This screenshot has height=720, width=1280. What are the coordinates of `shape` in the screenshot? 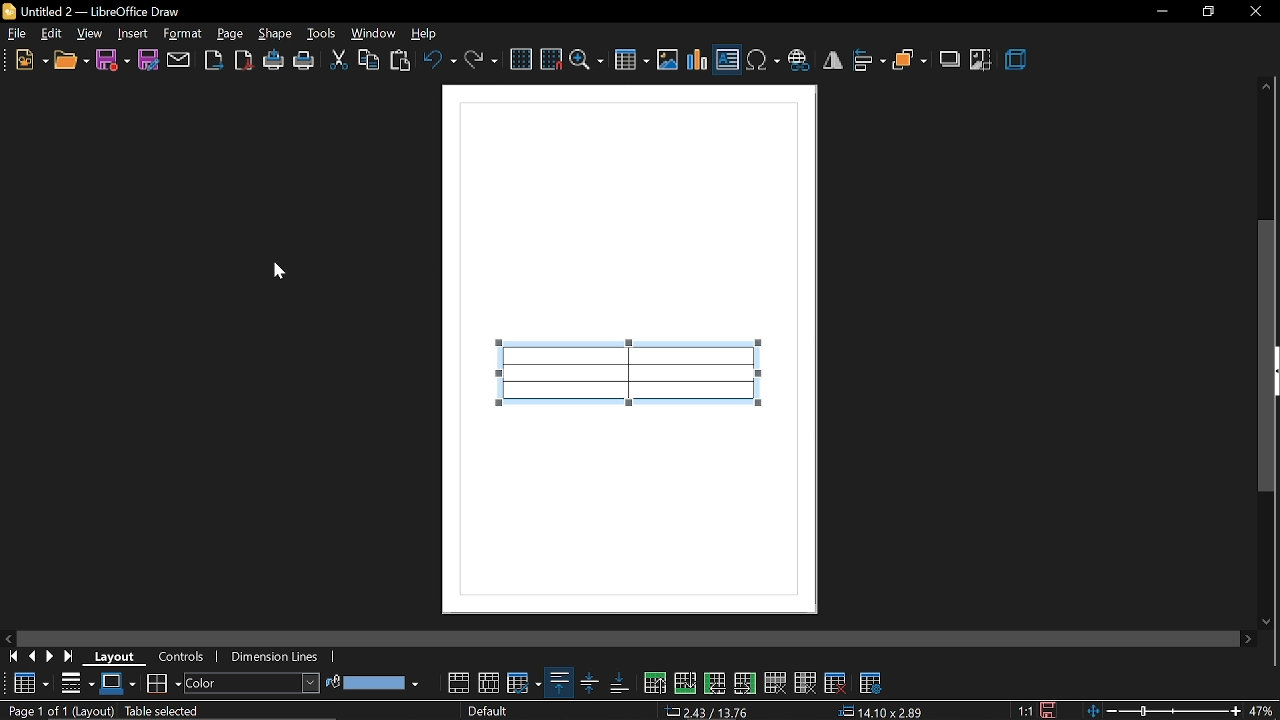 It's located at (275, 34).